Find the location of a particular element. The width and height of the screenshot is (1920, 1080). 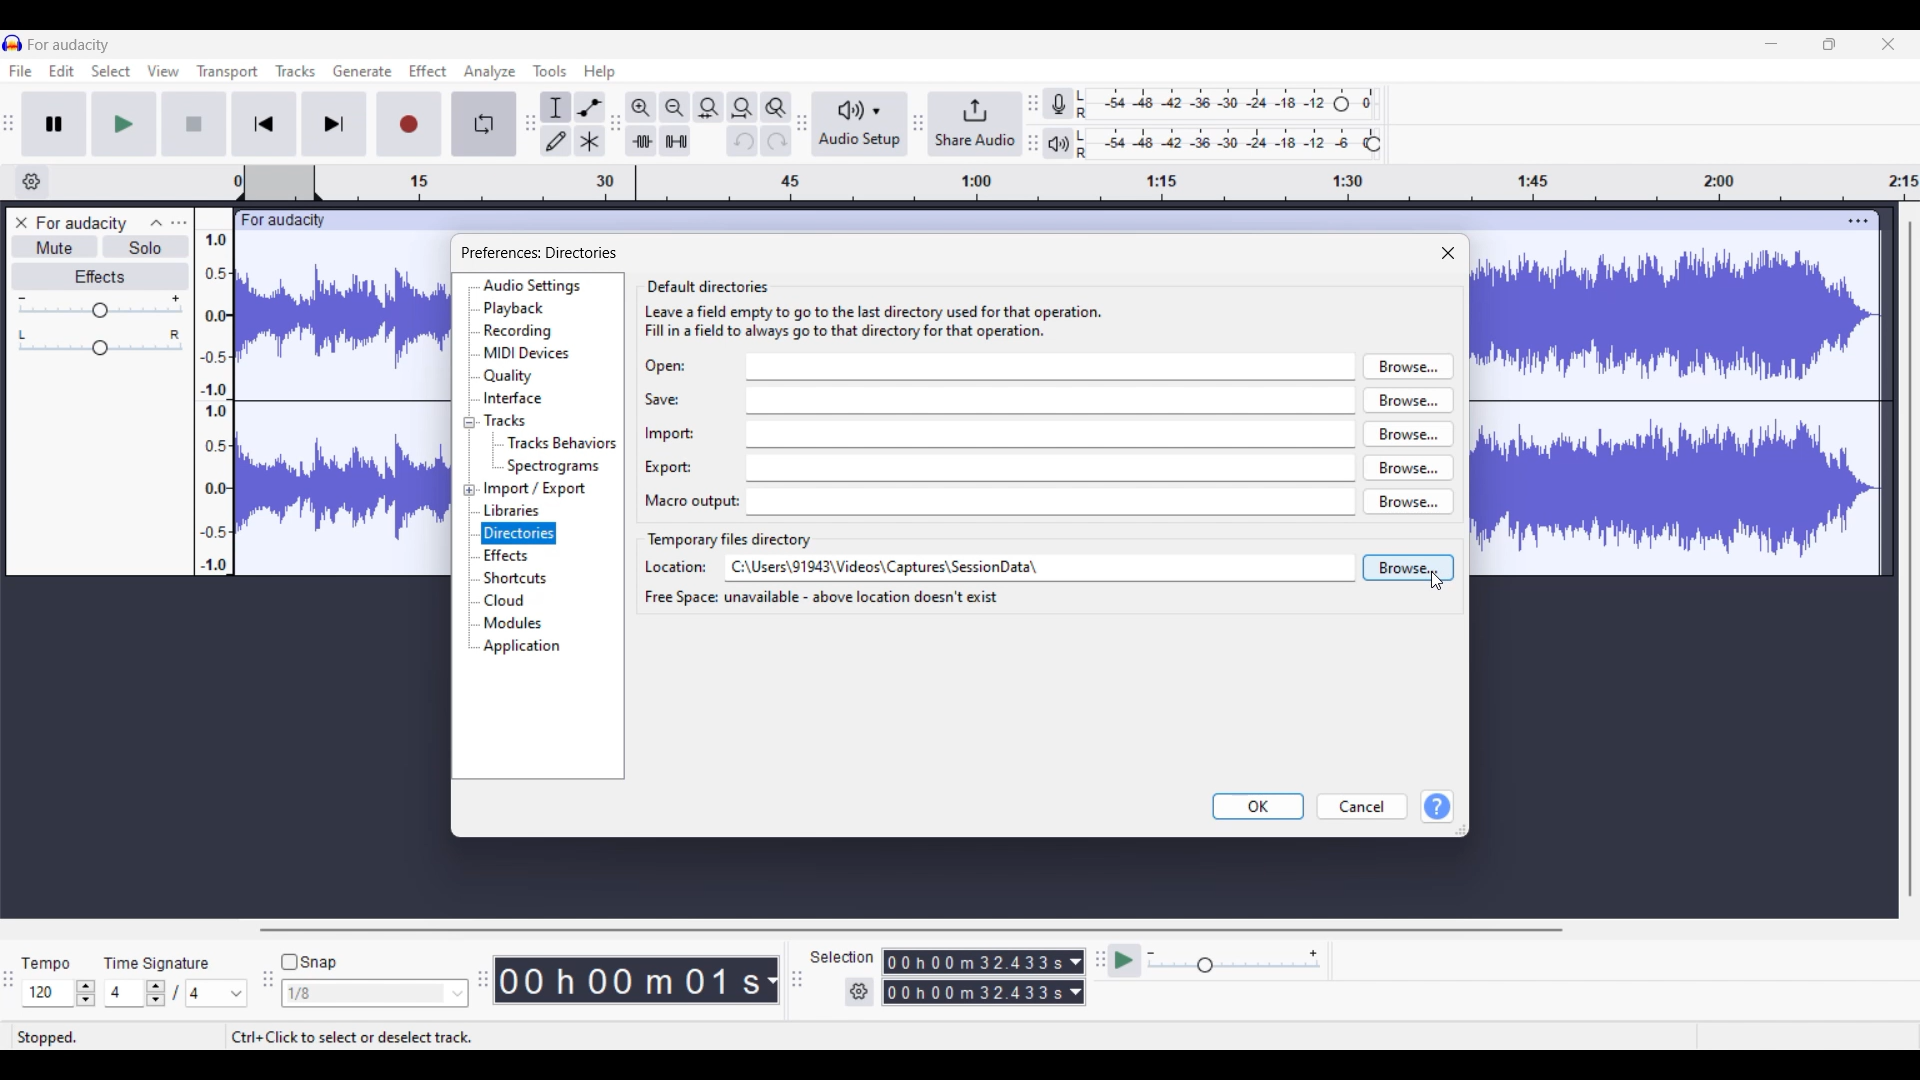

Enable looping is located at coordinates (484, 123).